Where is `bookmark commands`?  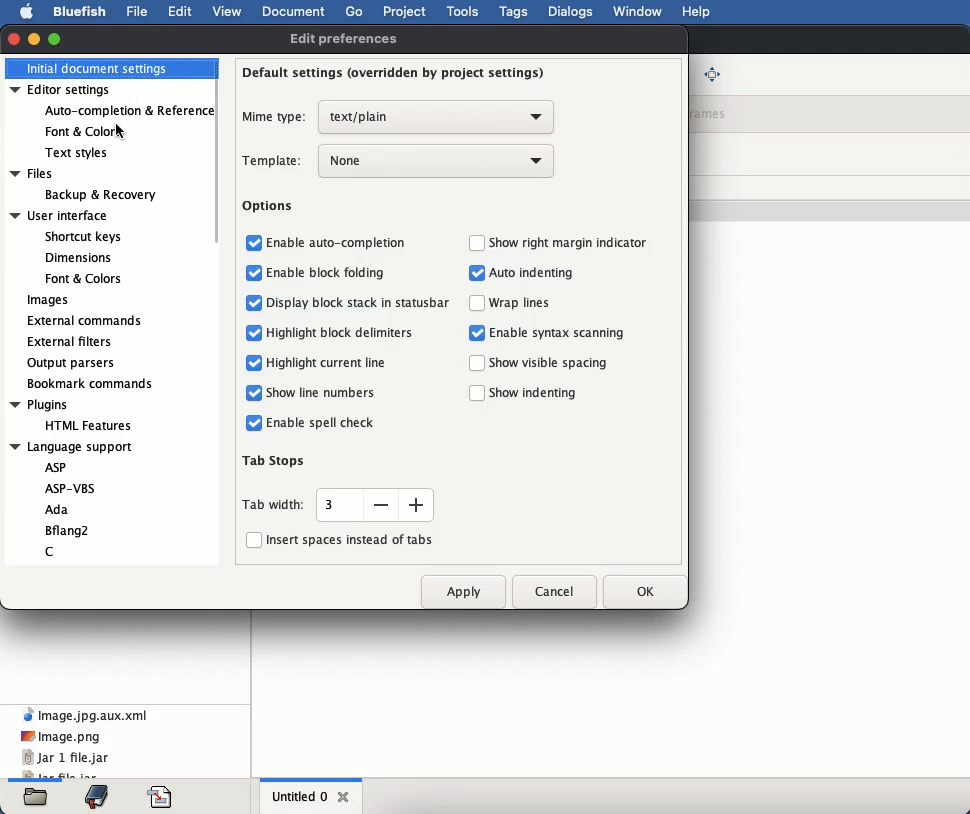 bookmark commands is located at coordinates (90, 384).